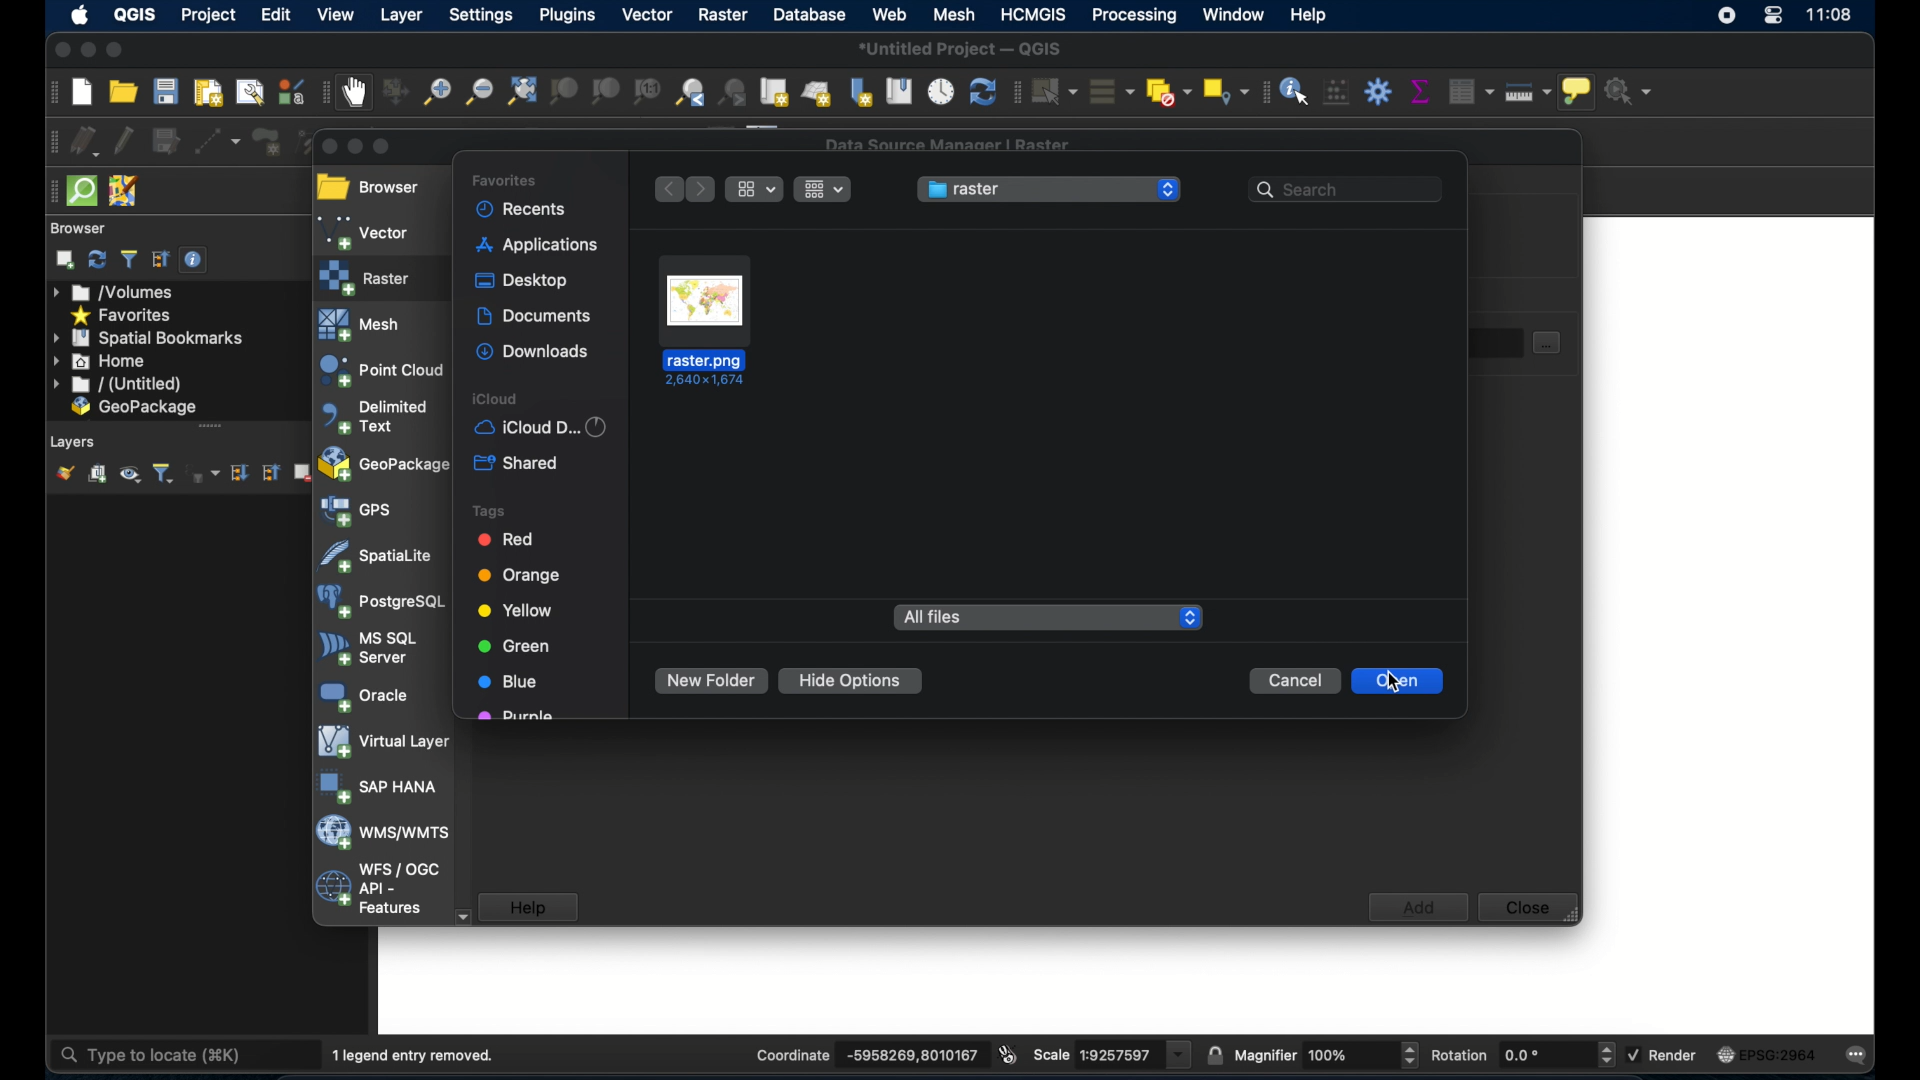 The width and height of the screenshot is (1920, 1080). I want to click on desktop, so click(523, 280).